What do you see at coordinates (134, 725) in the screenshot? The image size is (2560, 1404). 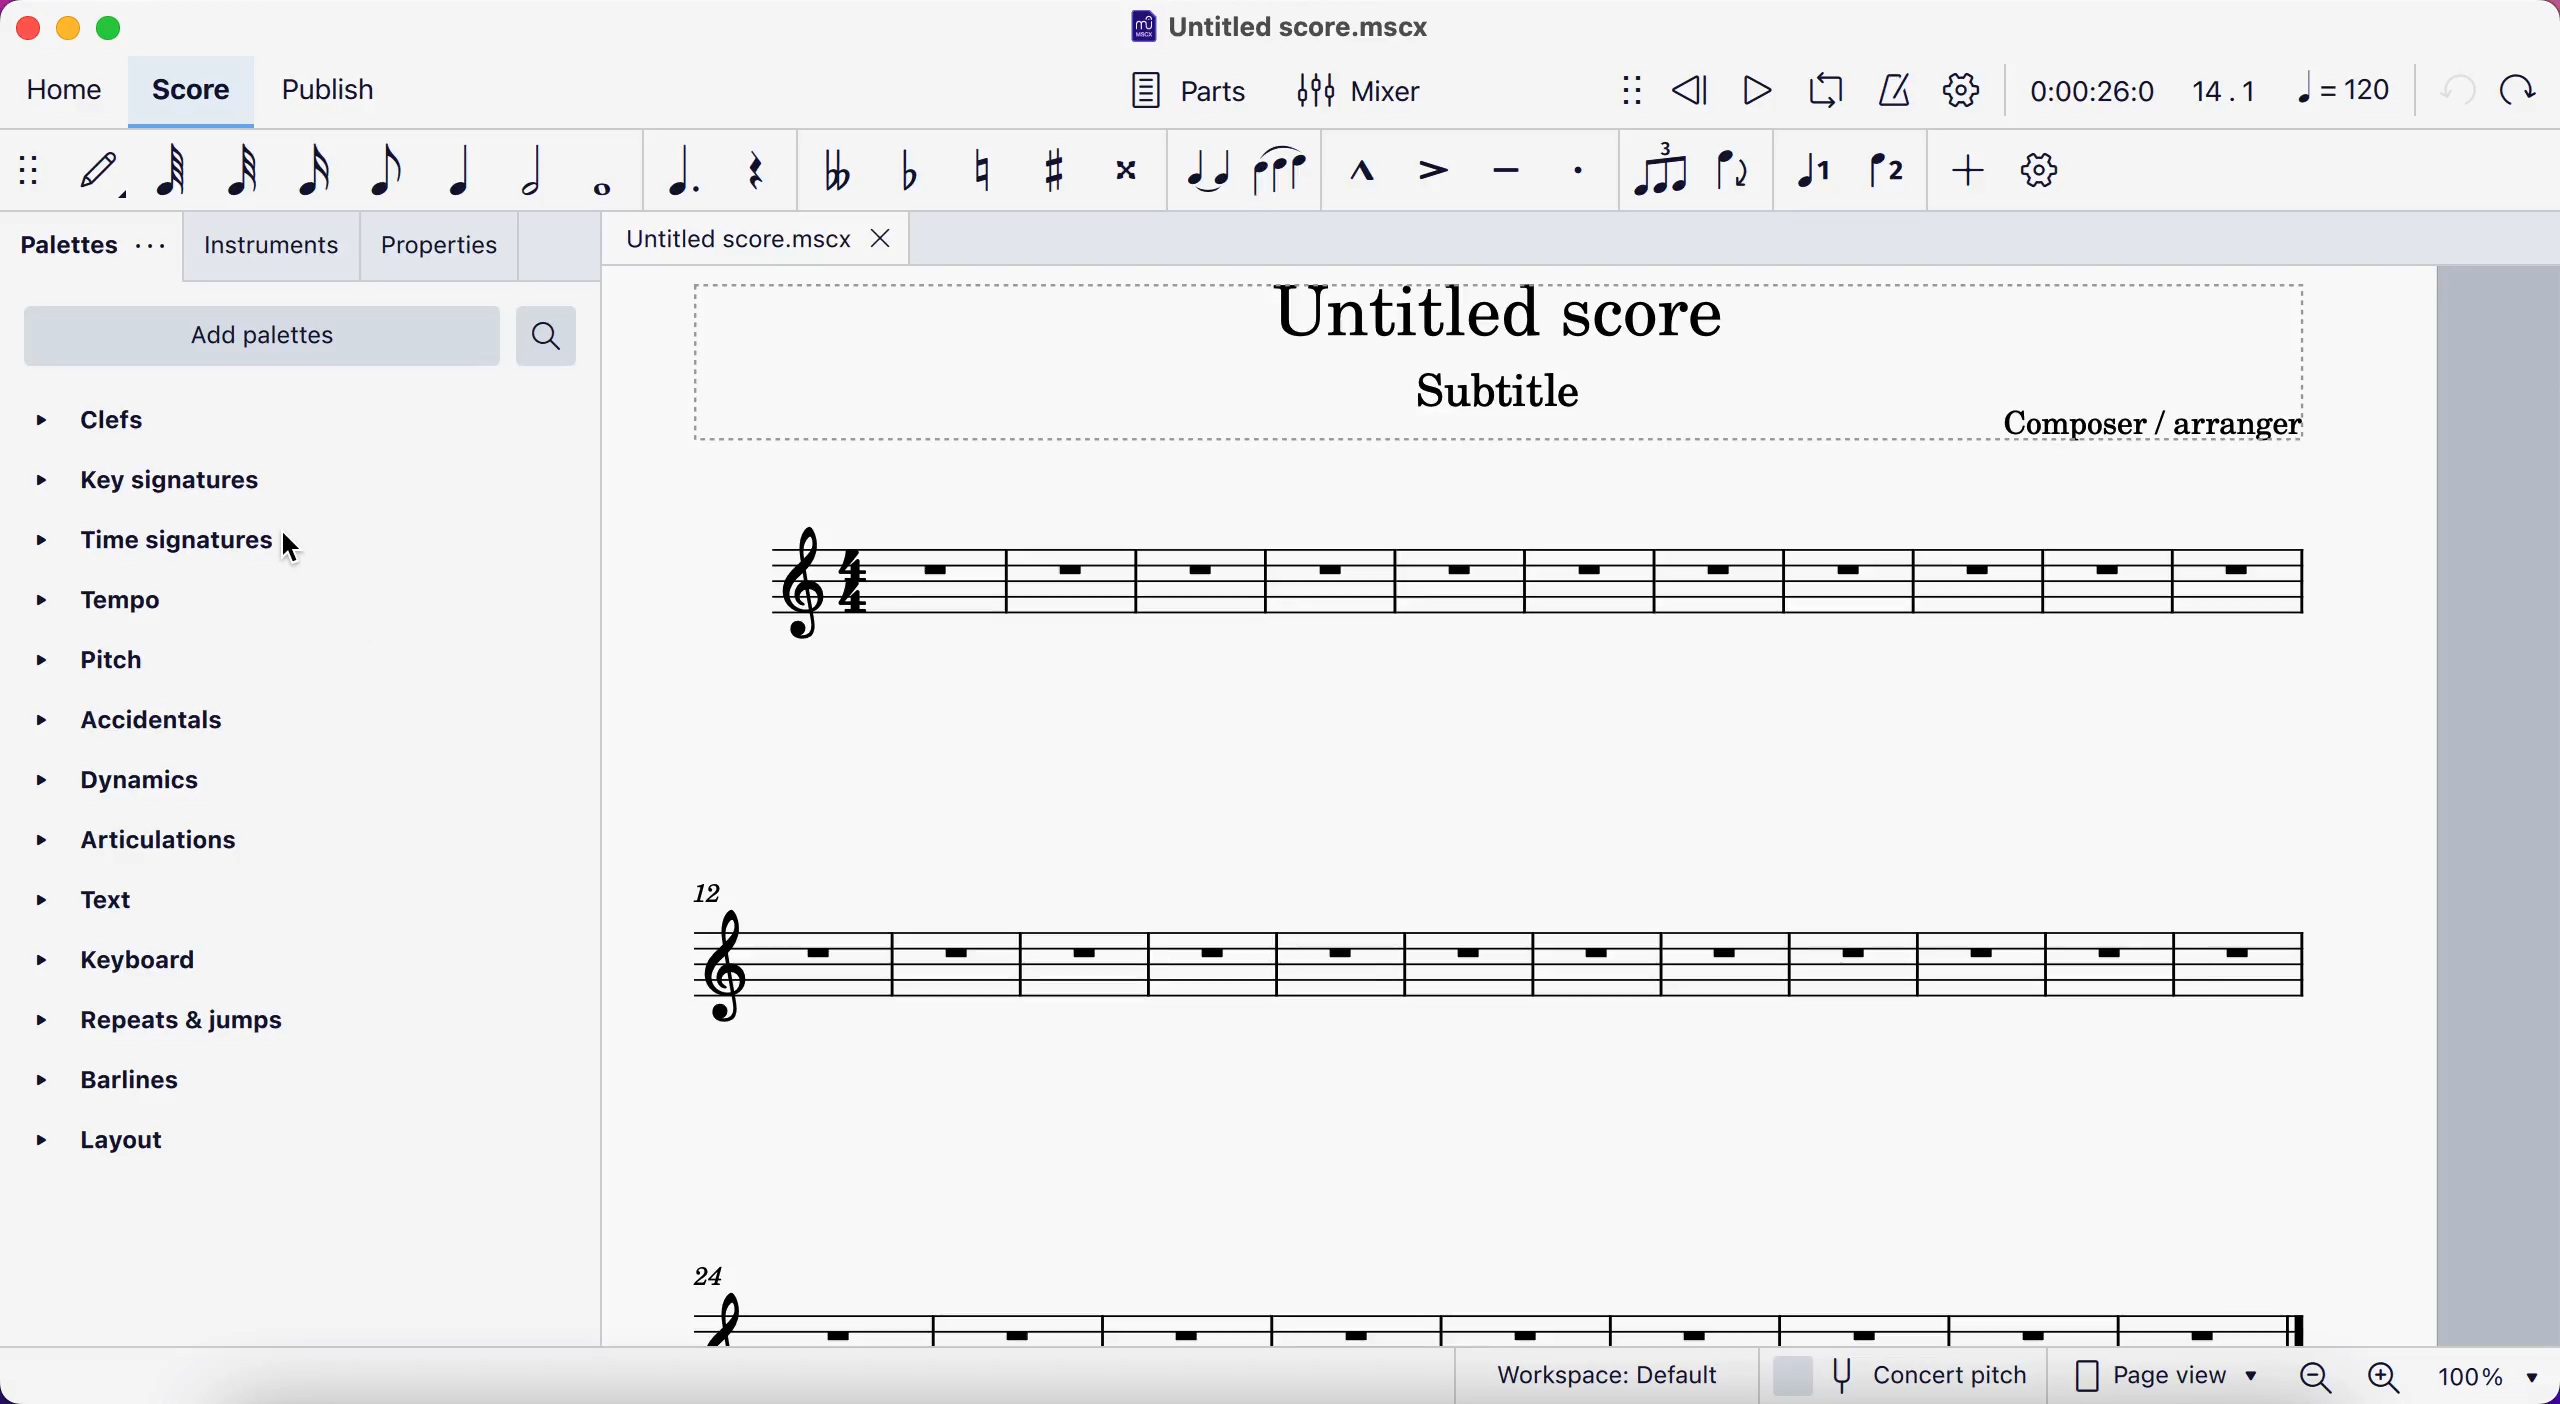 I see `` at bounding box center [134, 725].